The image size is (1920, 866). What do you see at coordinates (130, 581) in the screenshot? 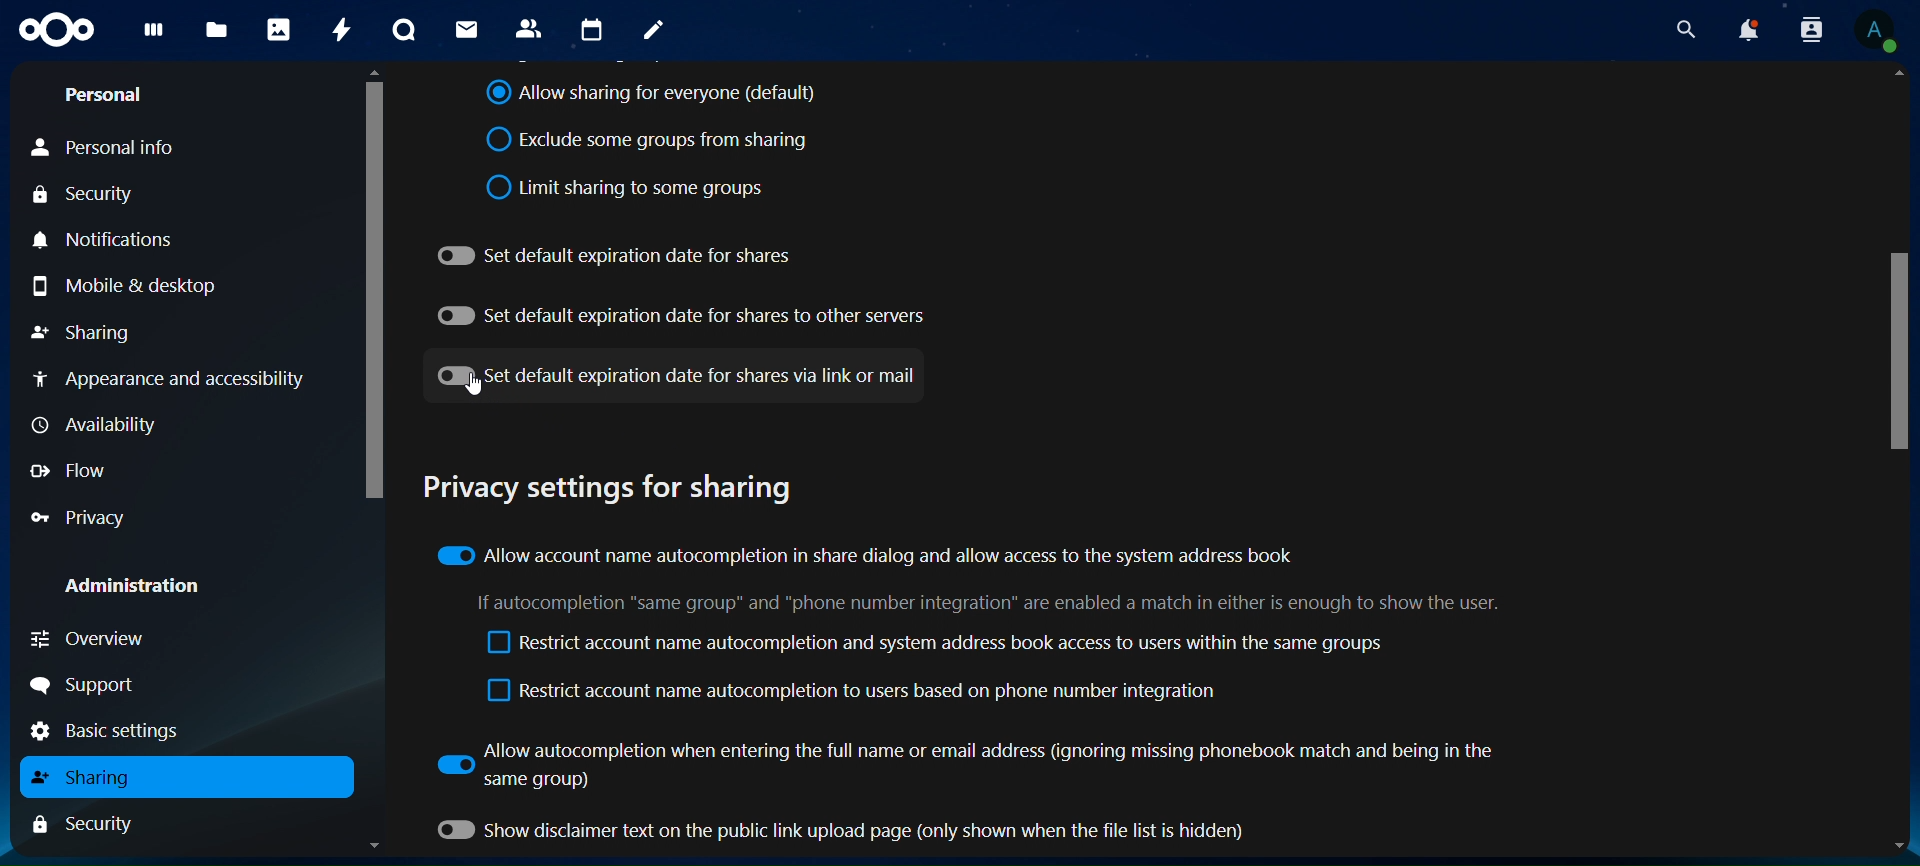
I see `administration` at bounding box center [130, 581].